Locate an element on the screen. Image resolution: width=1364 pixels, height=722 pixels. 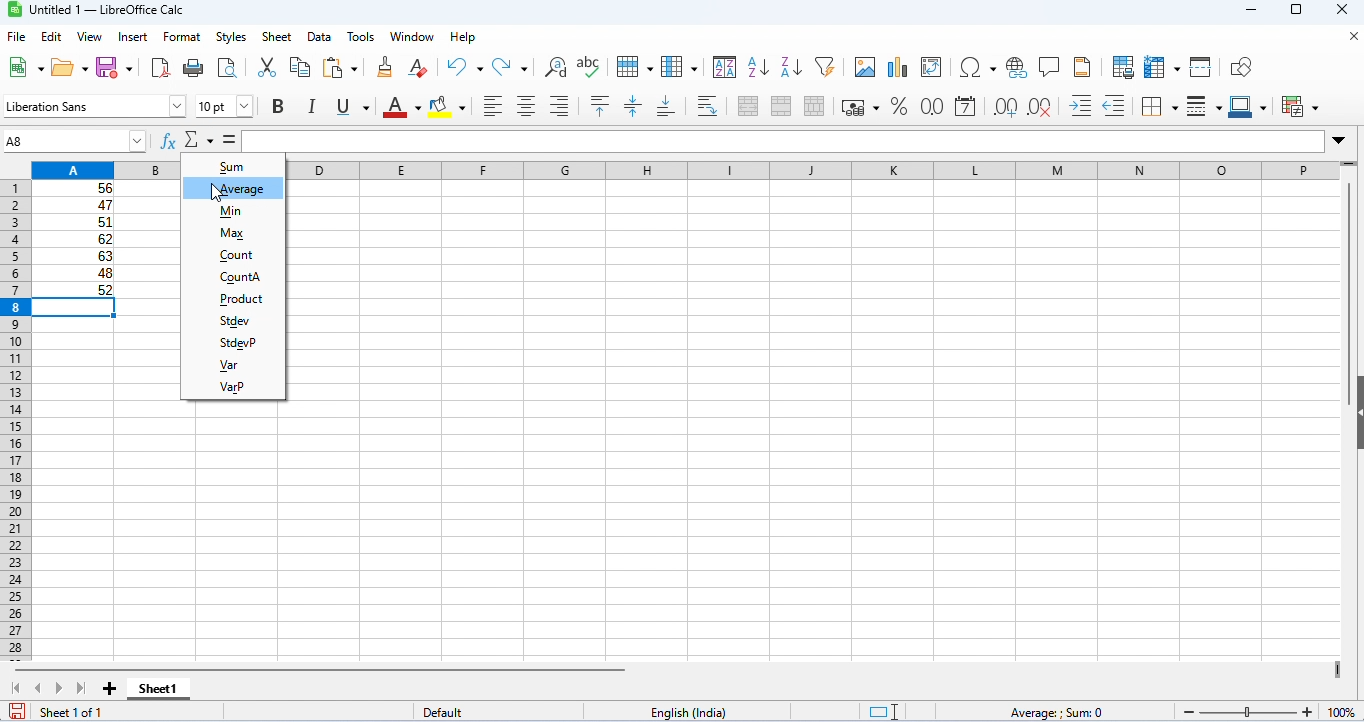
clear direct formatting is located at coordinates (419, 68).